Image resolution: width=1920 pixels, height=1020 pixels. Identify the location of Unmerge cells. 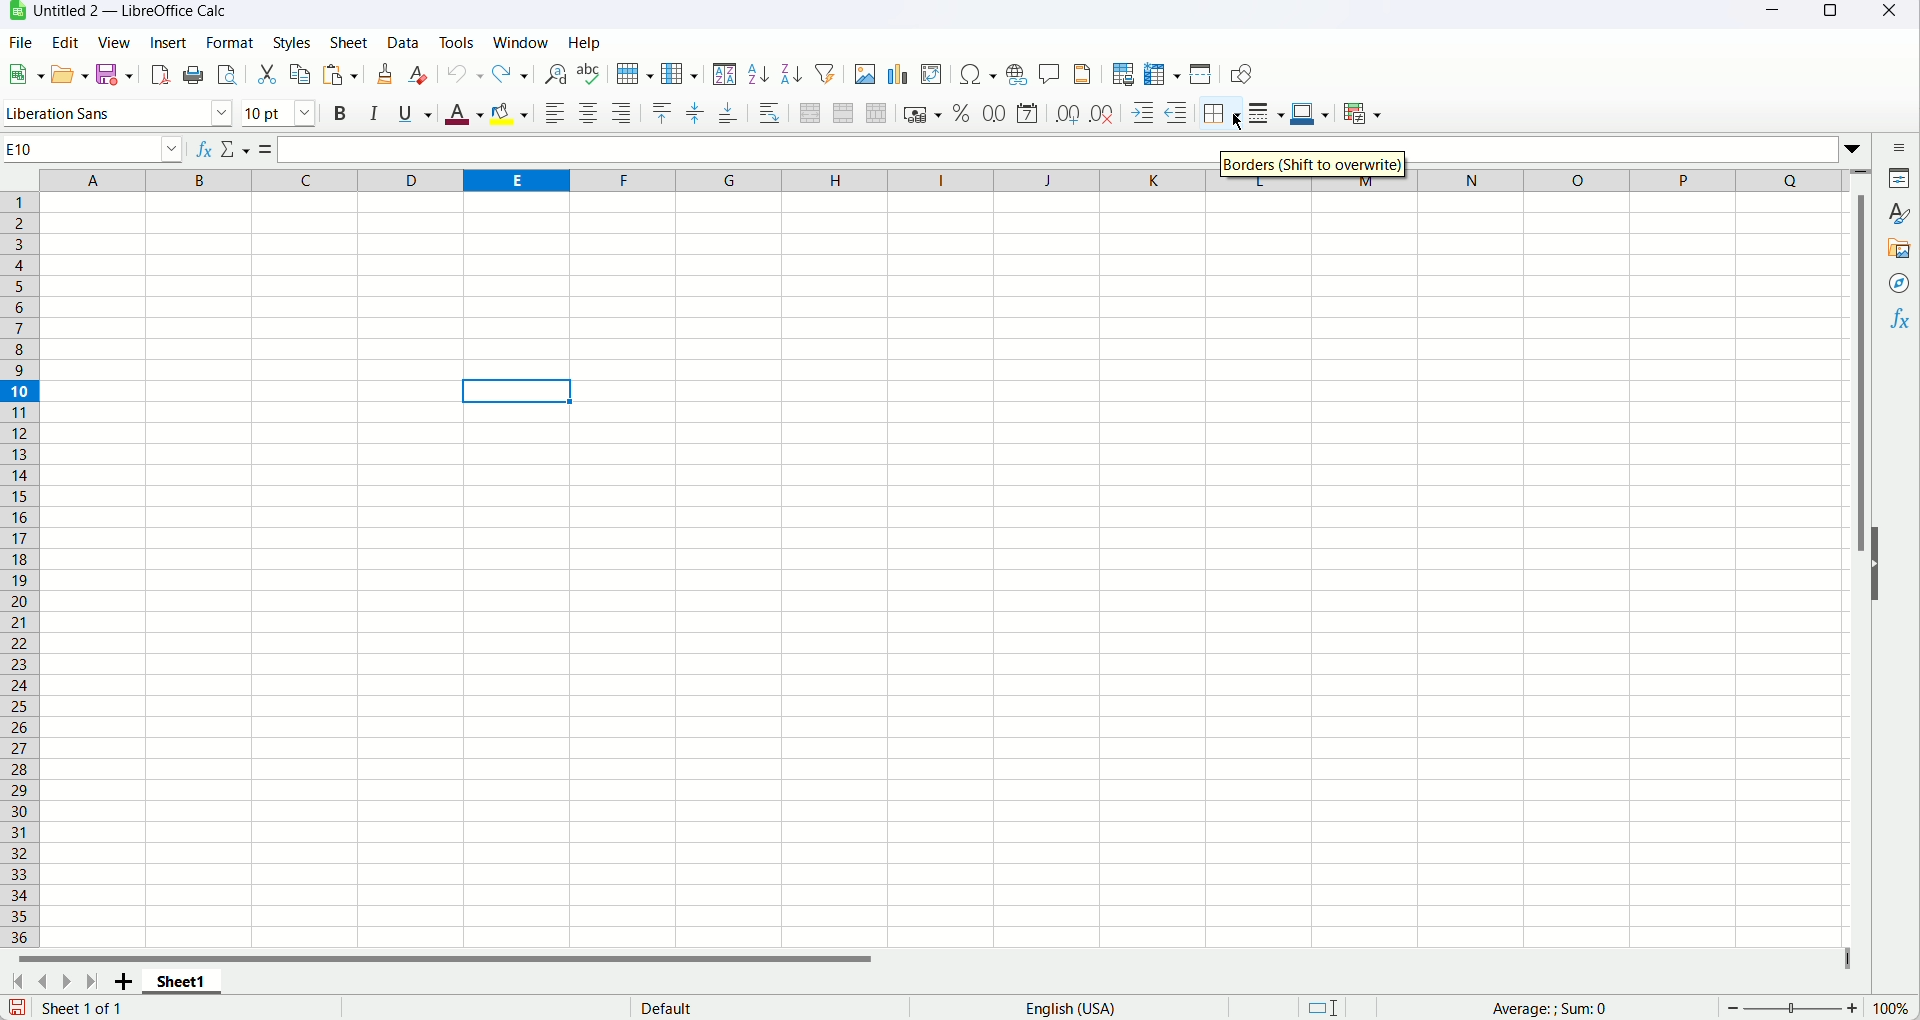
(878, 113).